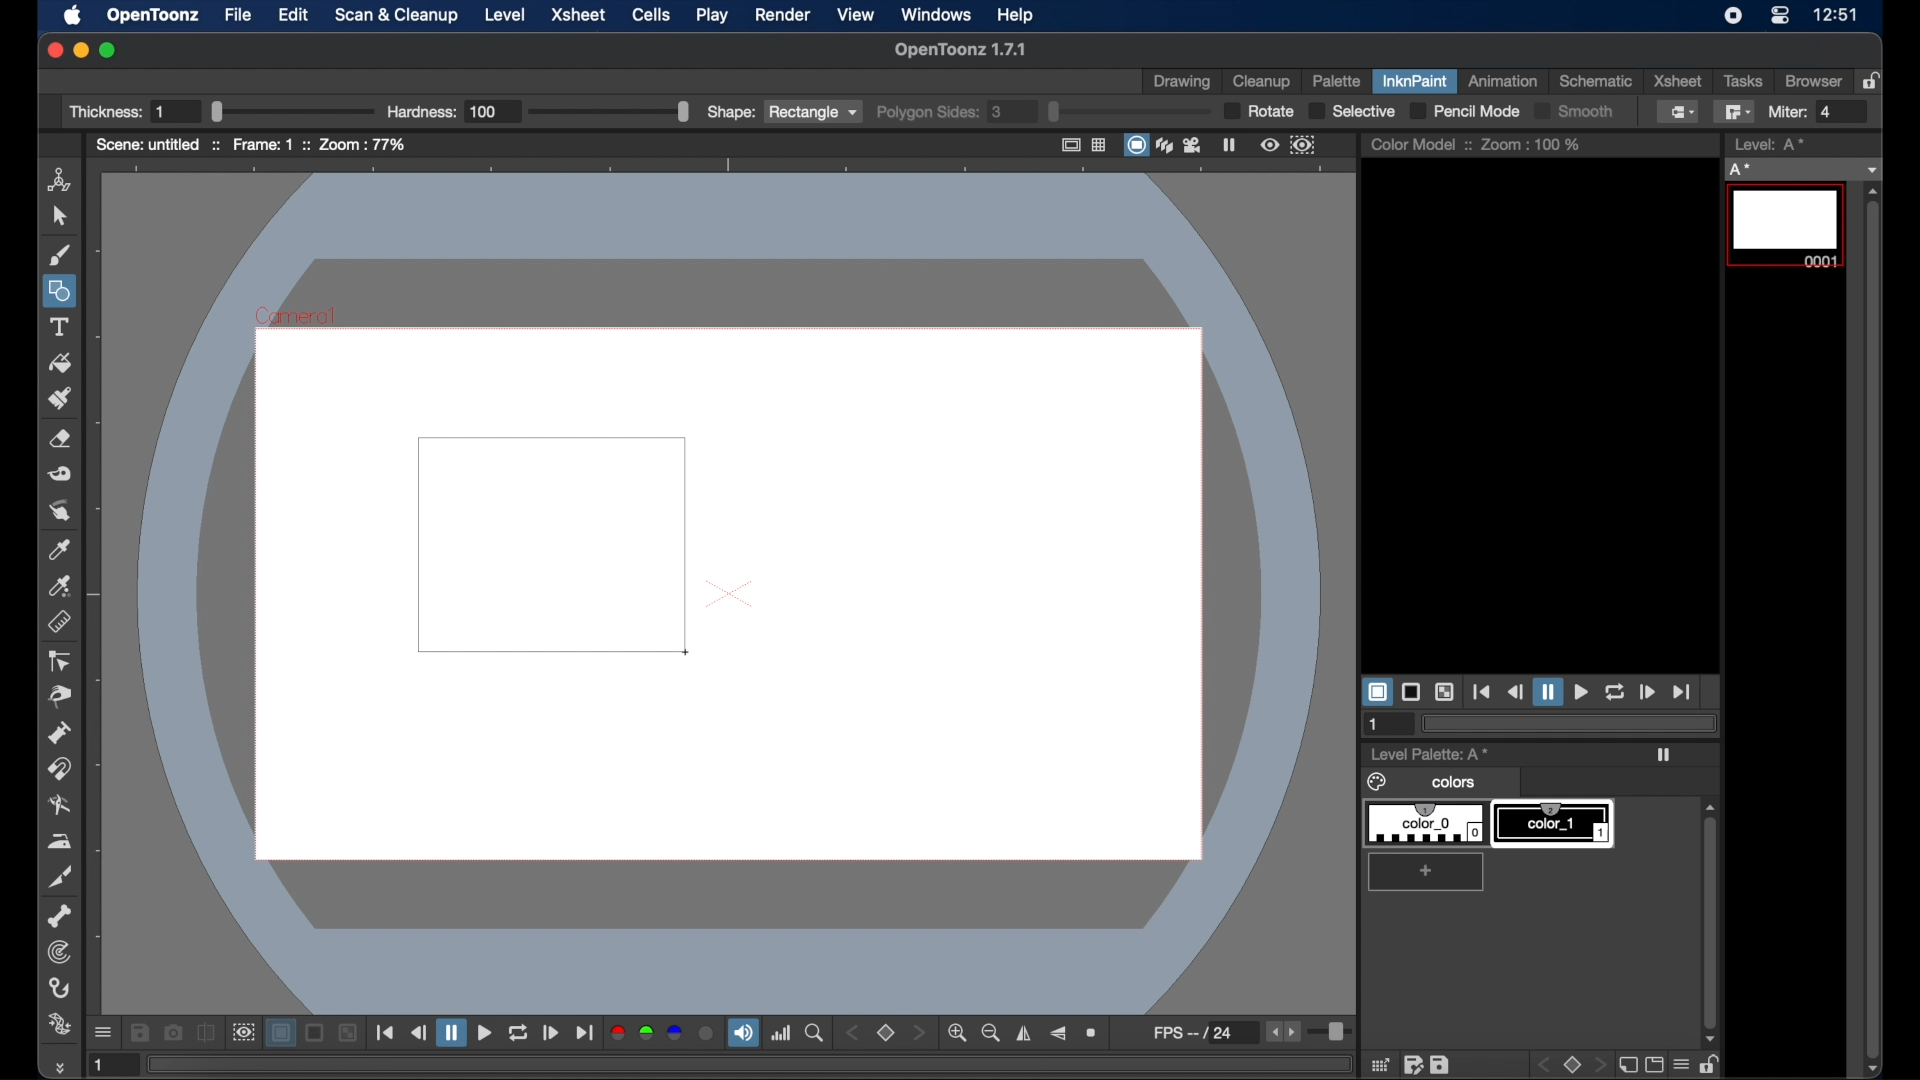  Describe the element at coordinates (1788, 226) in the screenshot. I see `level 0001` at that location.